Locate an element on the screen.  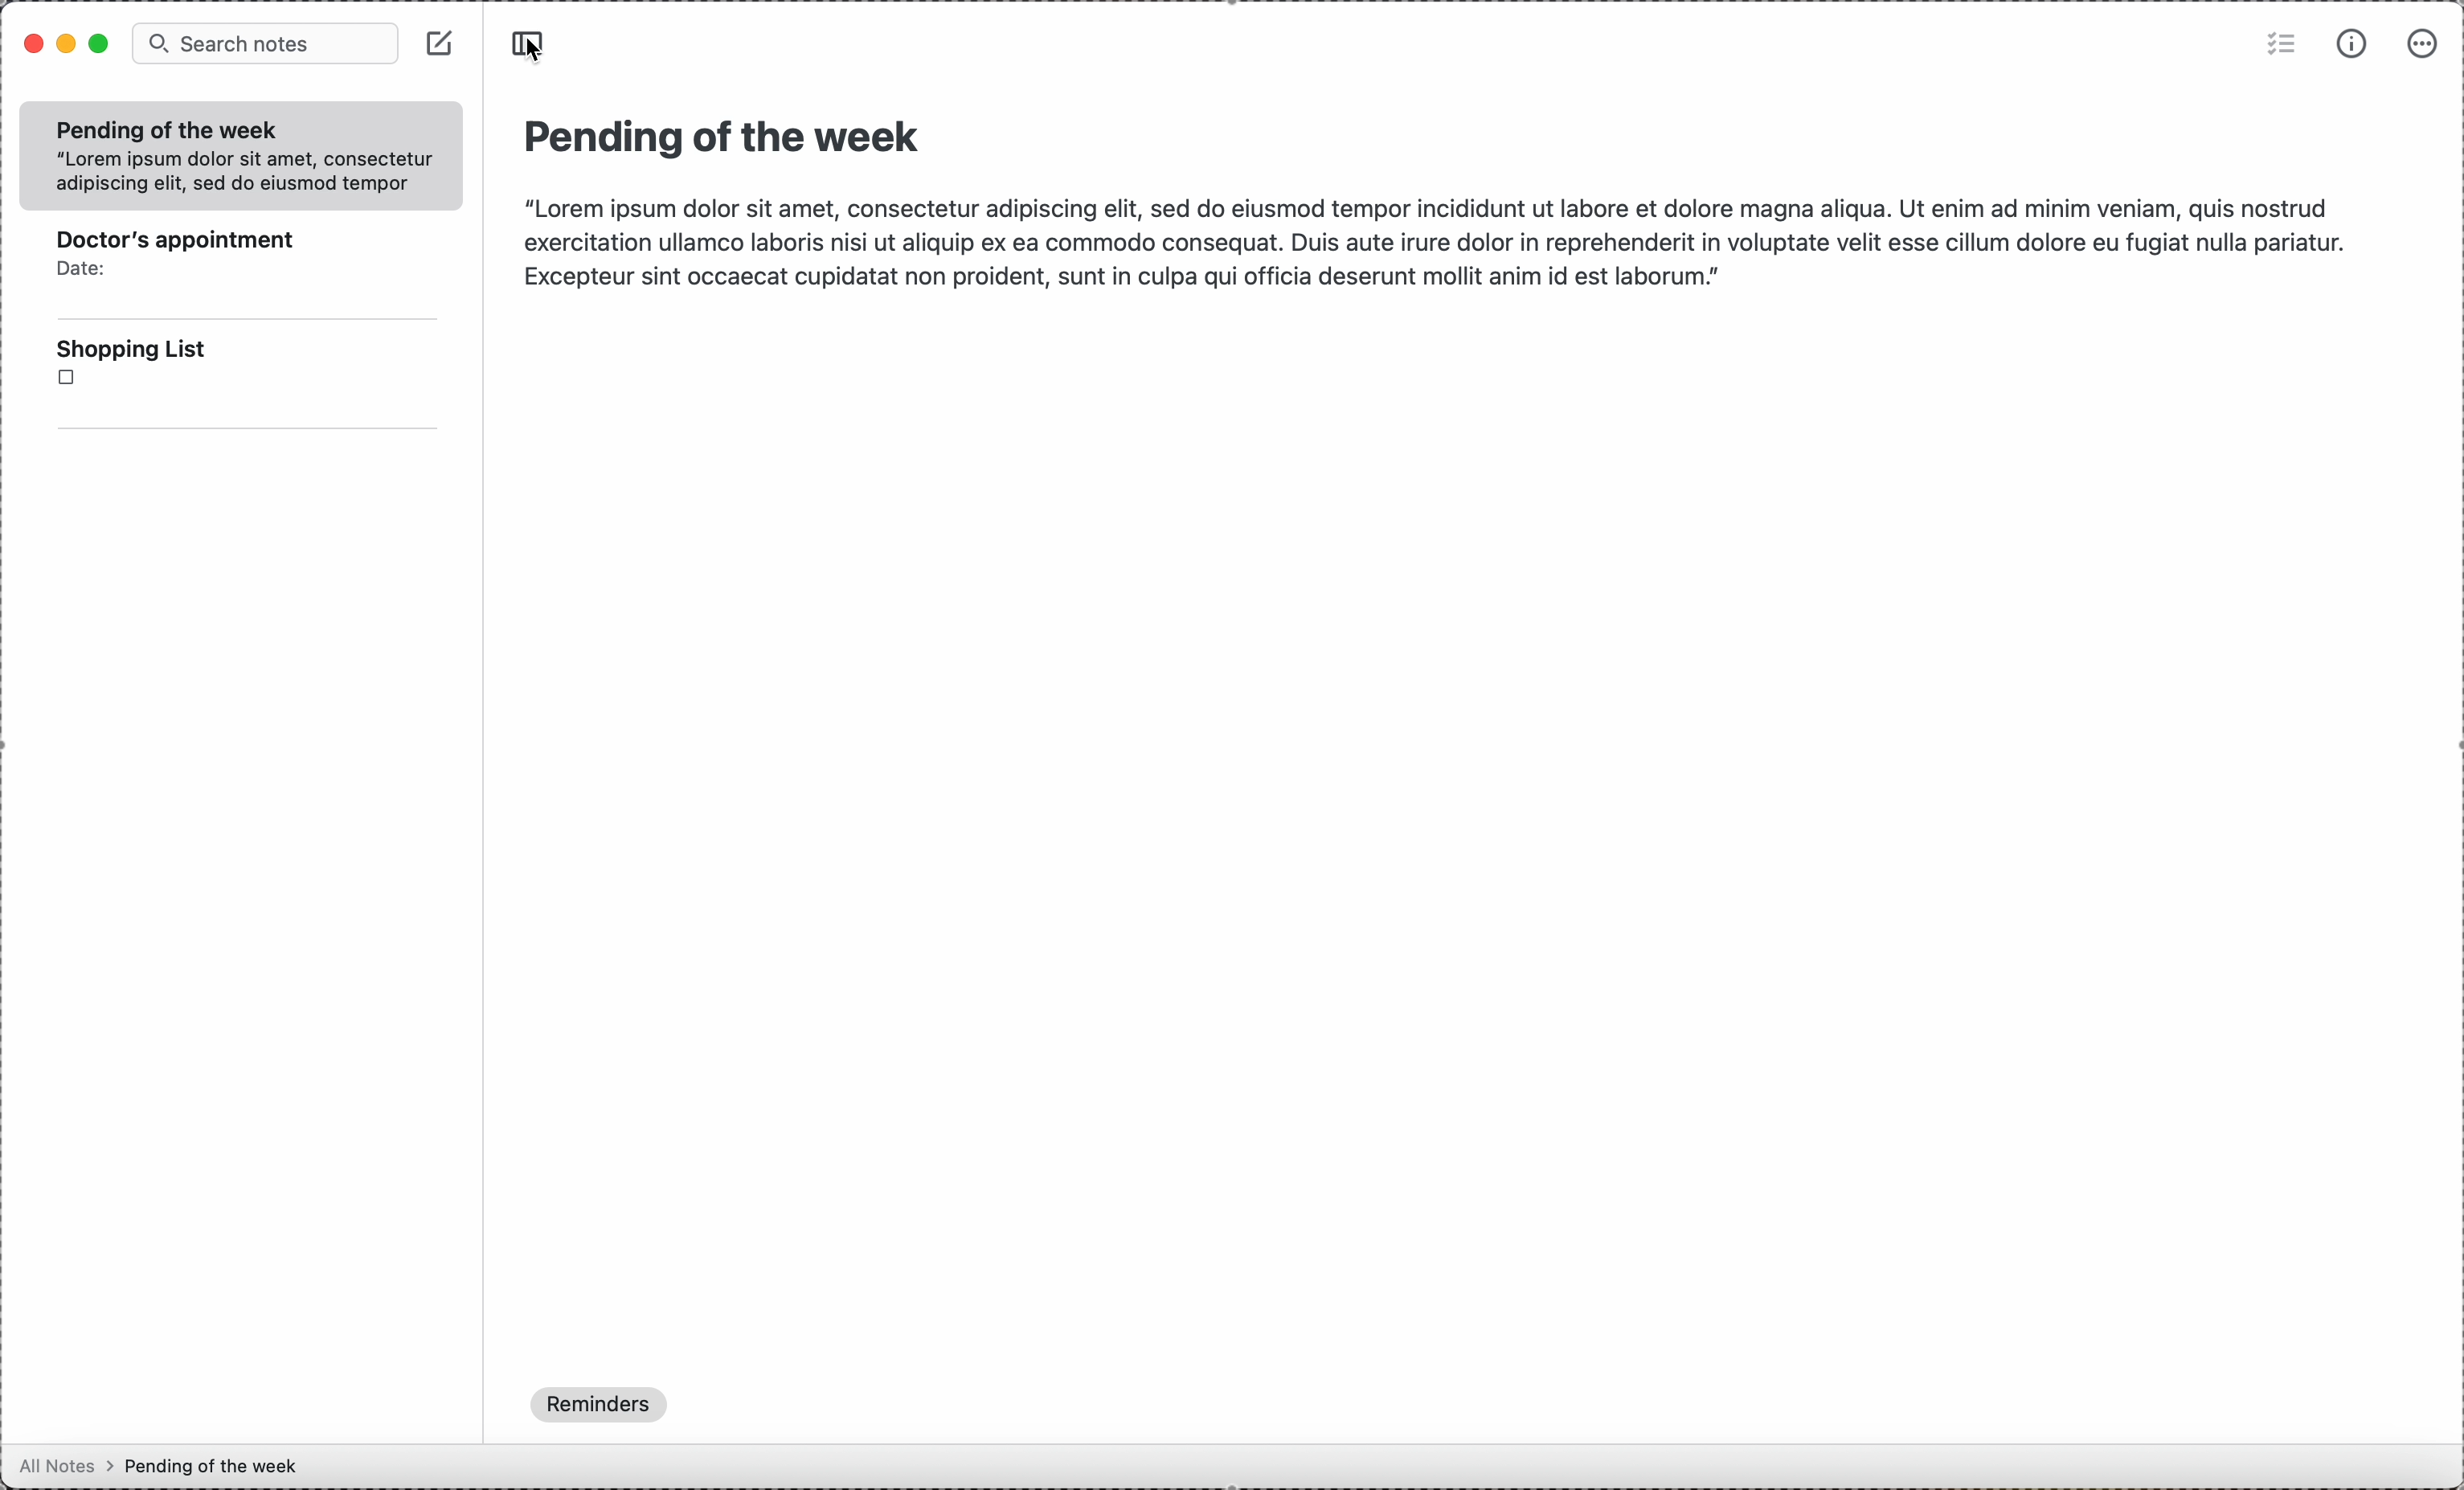
pending of the week is located at coordinates (717, 135).